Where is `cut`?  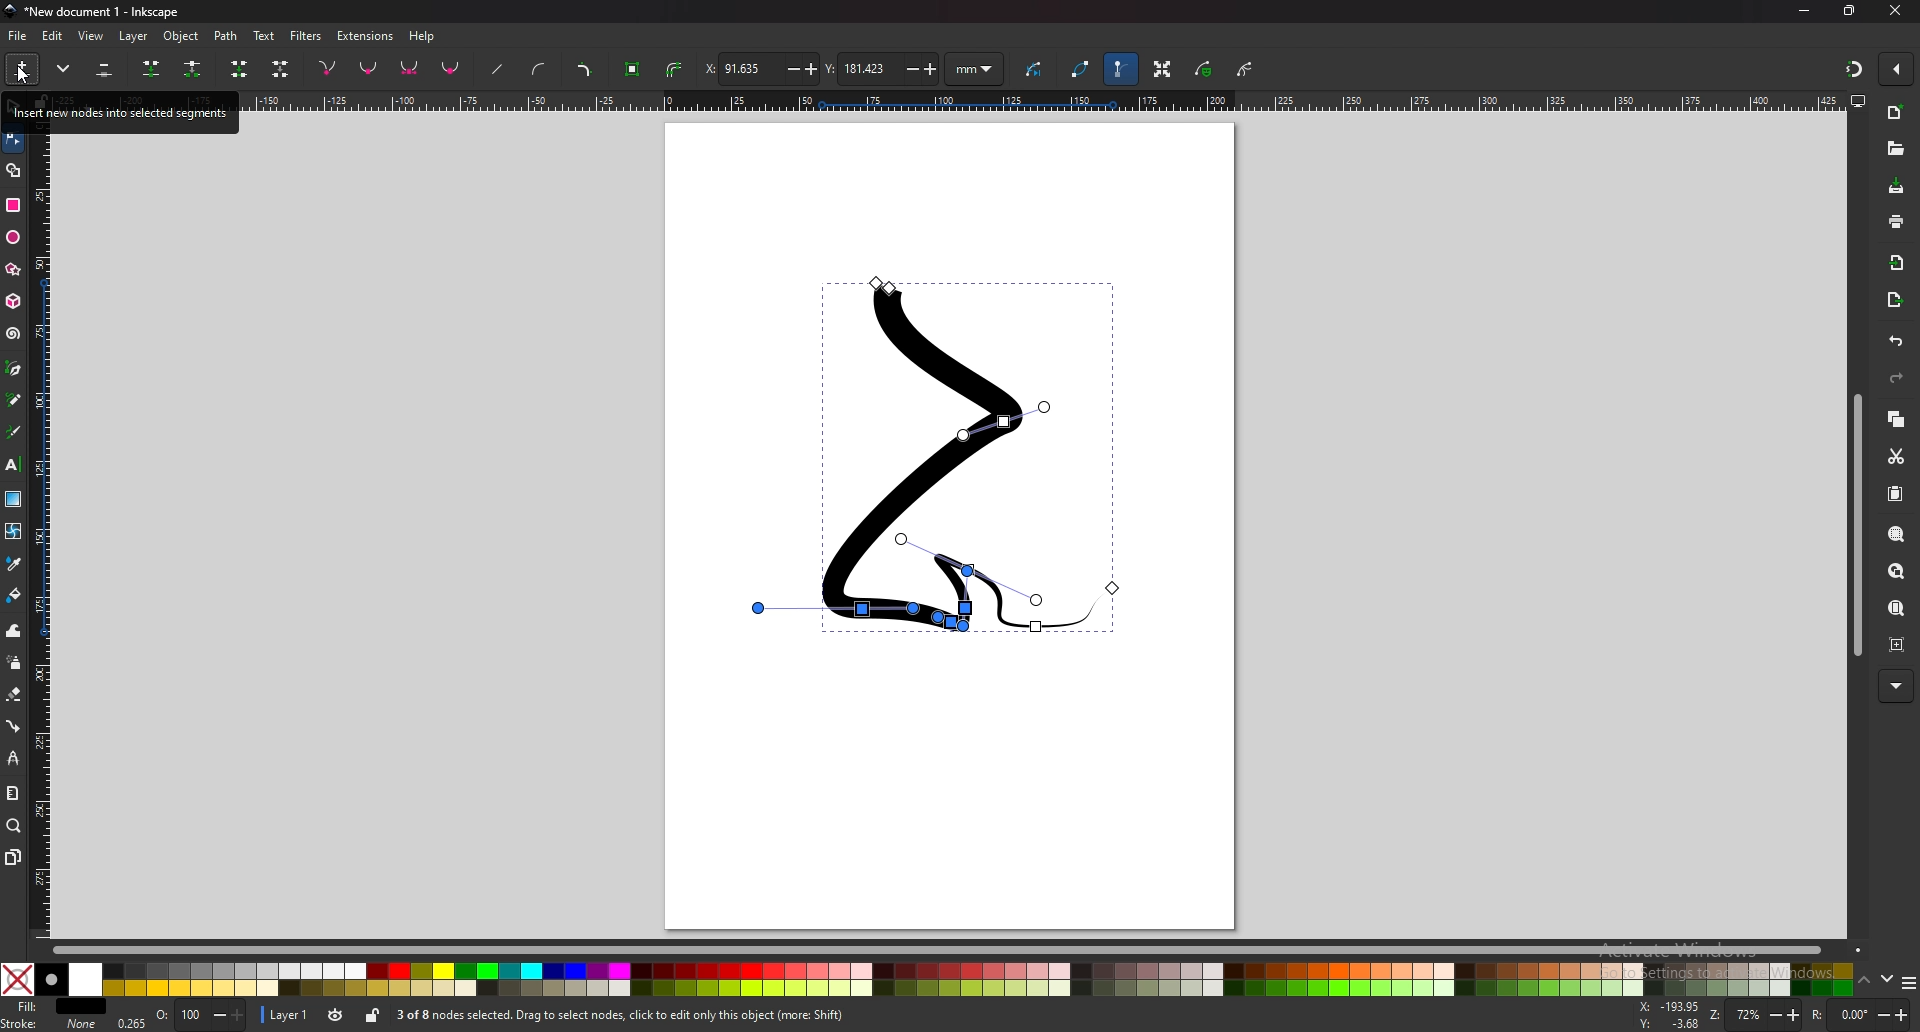
cut is located at coordinates (1895, 457).